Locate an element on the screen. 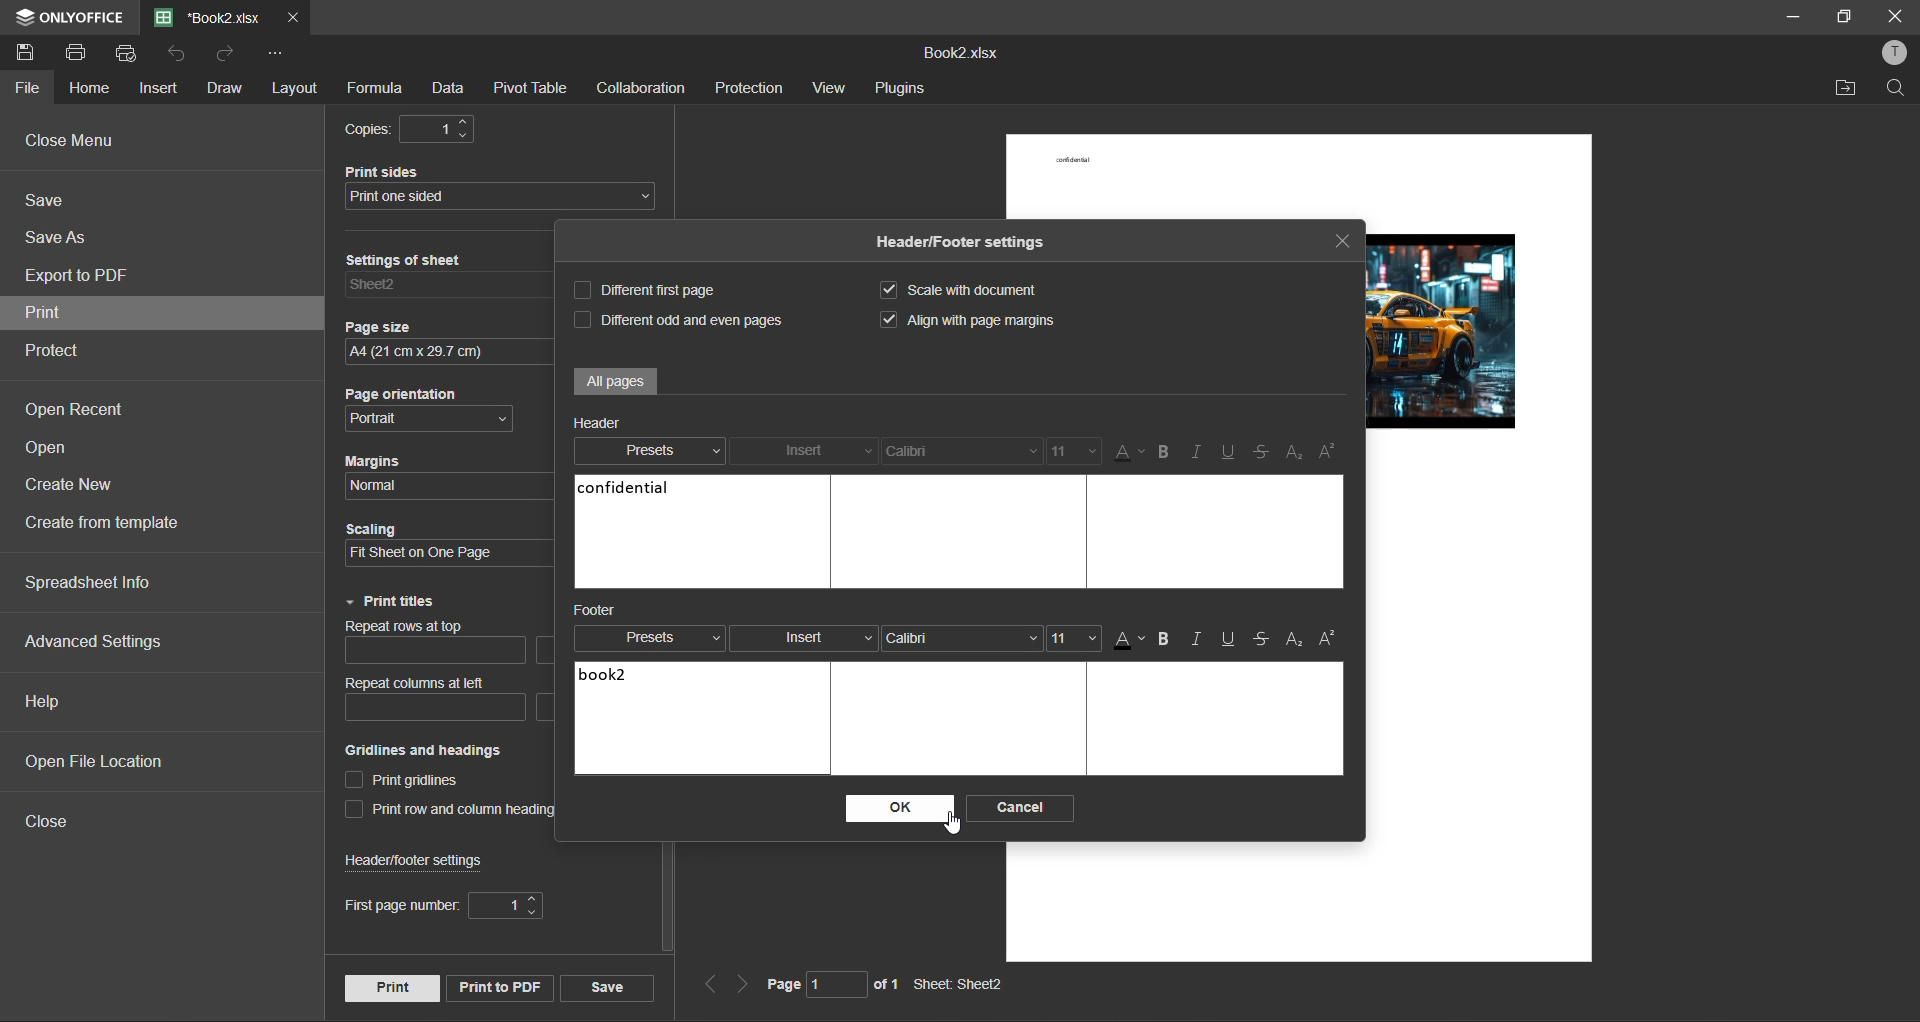 This screenshot has width=1920, height=1022. bold is located at coordinates (1167, 639).